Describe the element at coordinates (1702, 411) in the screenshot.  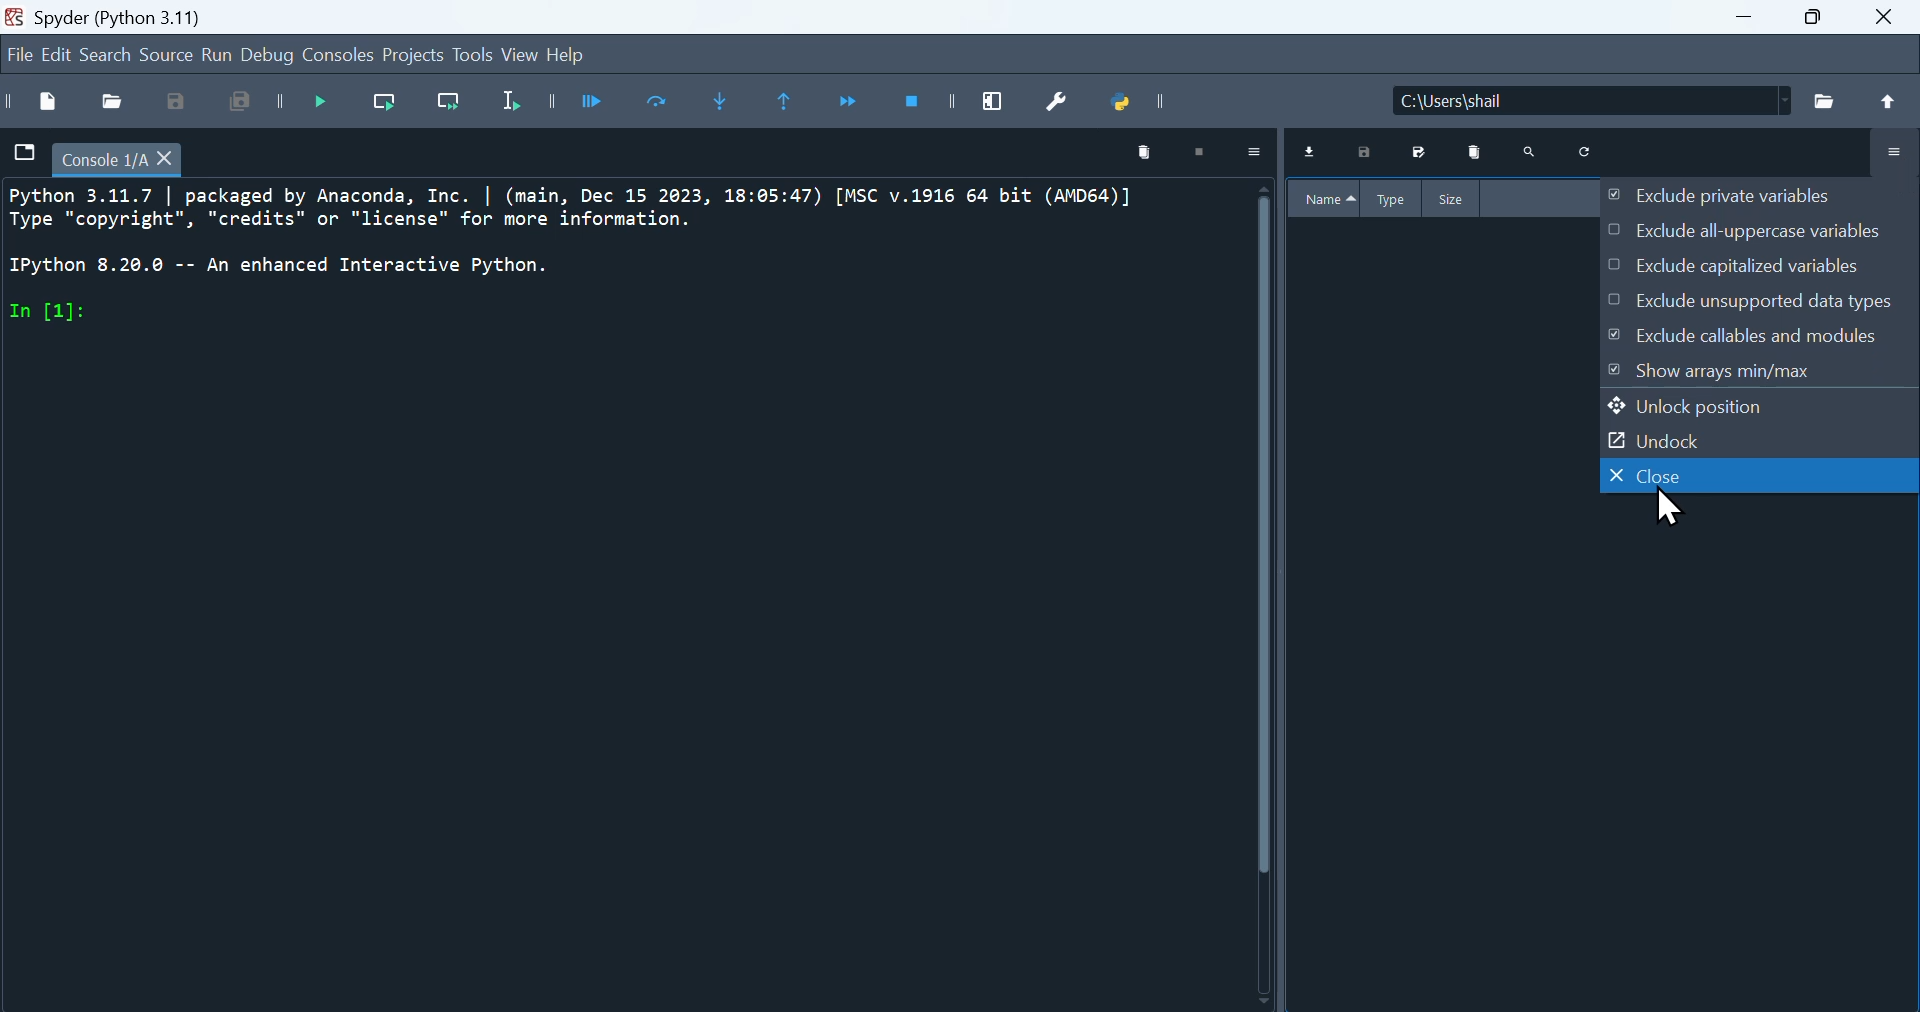
I see `Unlock position` at that location.